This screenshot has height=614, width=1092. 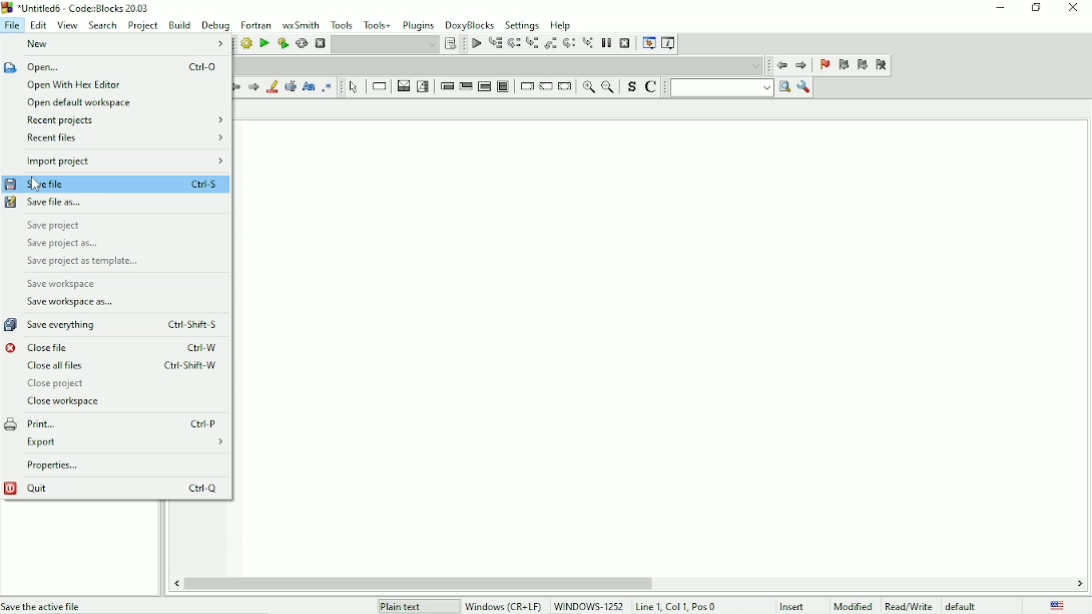 I want to click on Windows, so click(x=543, y=605).